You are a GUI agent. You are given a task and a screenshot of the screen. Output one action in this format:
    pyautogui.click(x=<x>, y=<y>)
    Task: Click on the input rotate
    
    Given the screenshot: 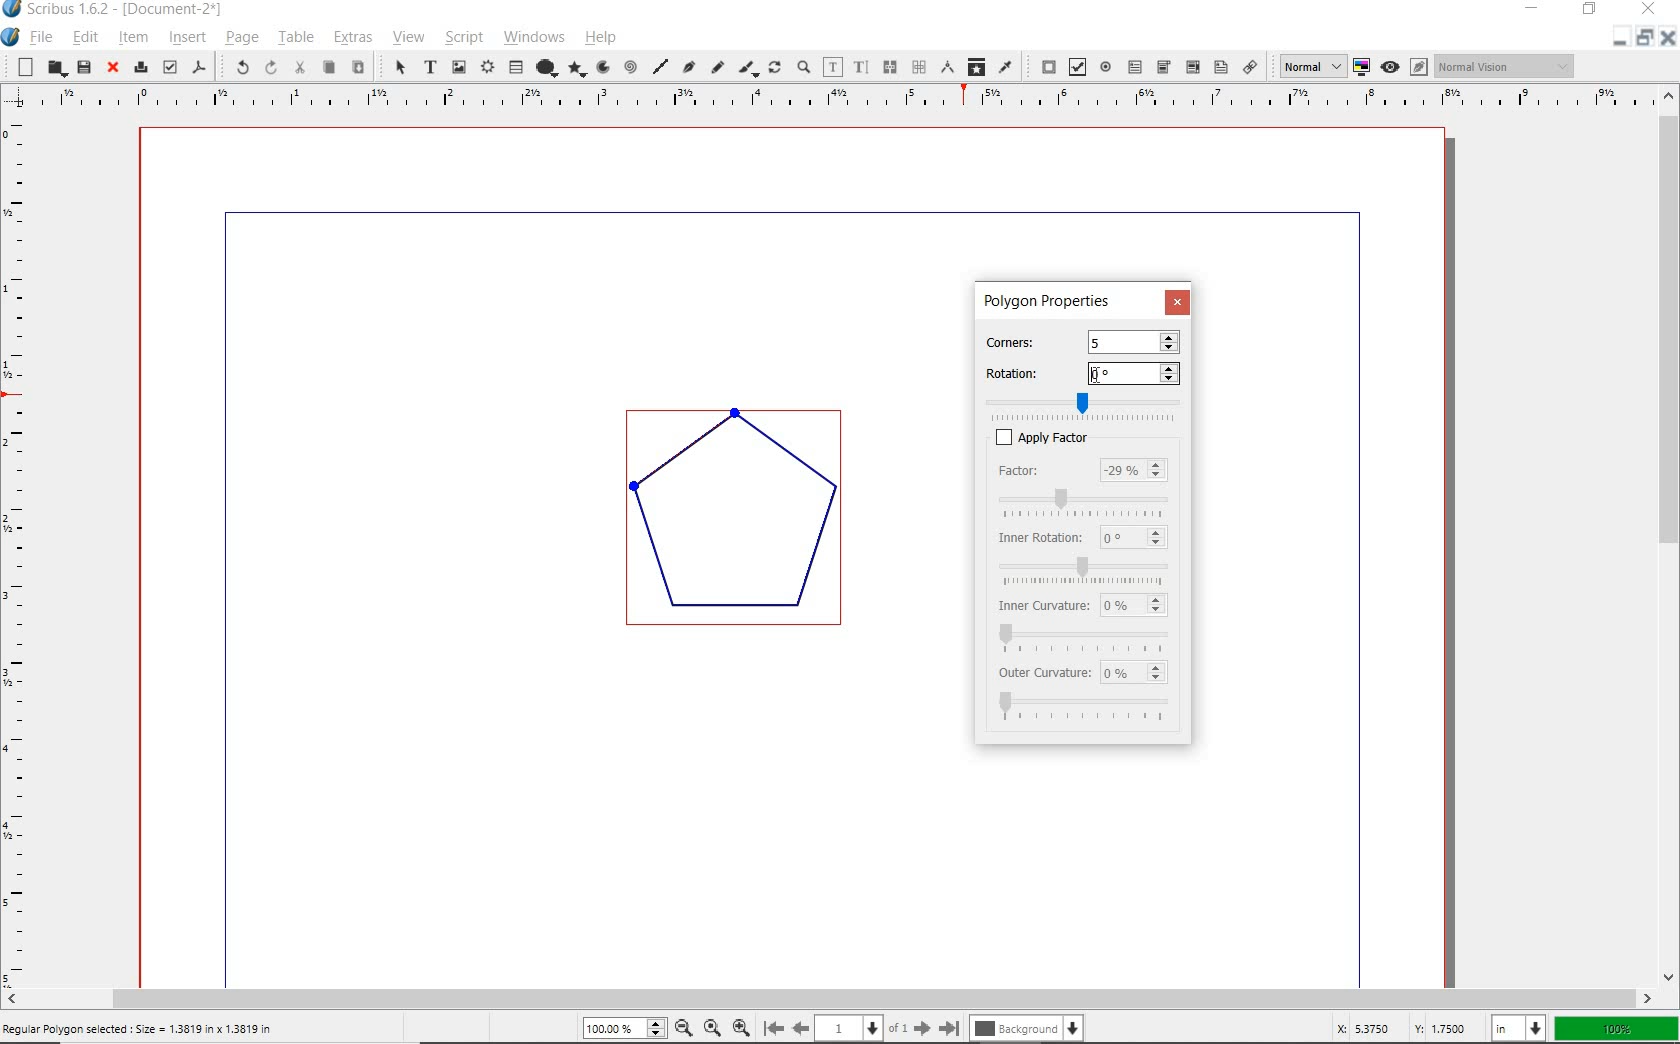 What is the action you would take?
    pyautogui.click(x=1136, y=374)
    